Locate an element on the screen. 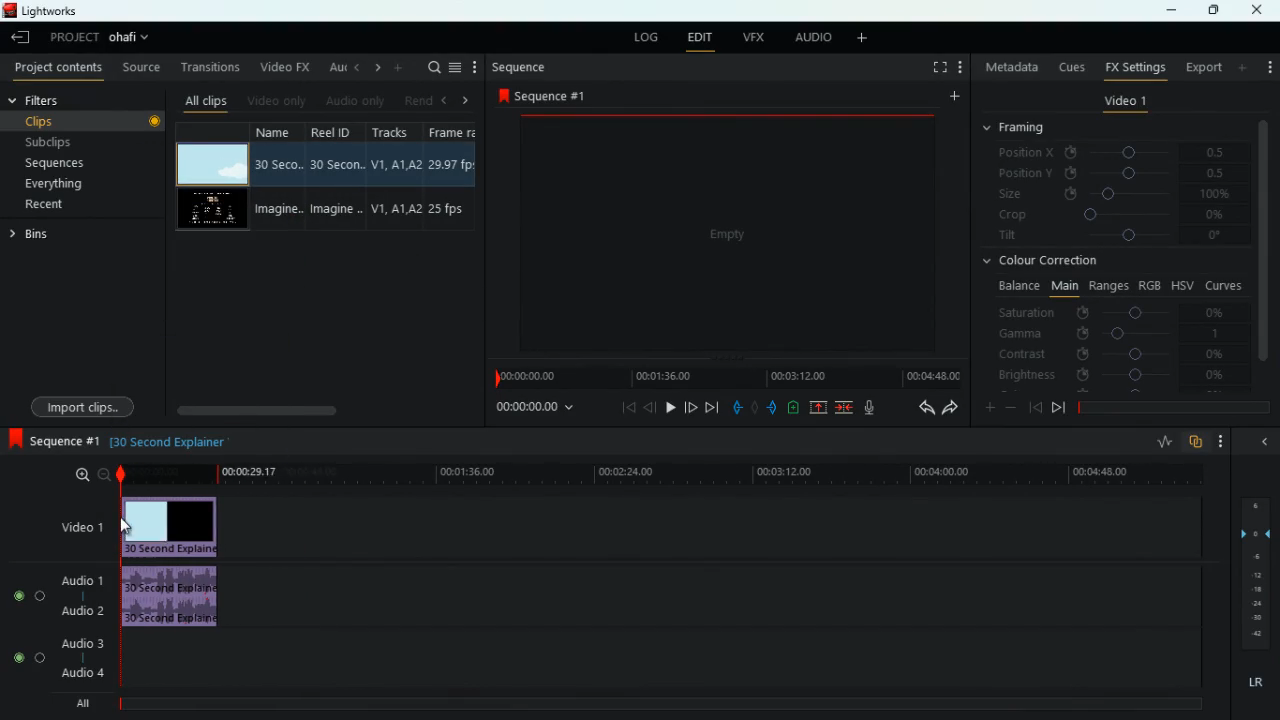 This screenshot has width=1280, height=720. cursor is located at coordinates (128, 525).